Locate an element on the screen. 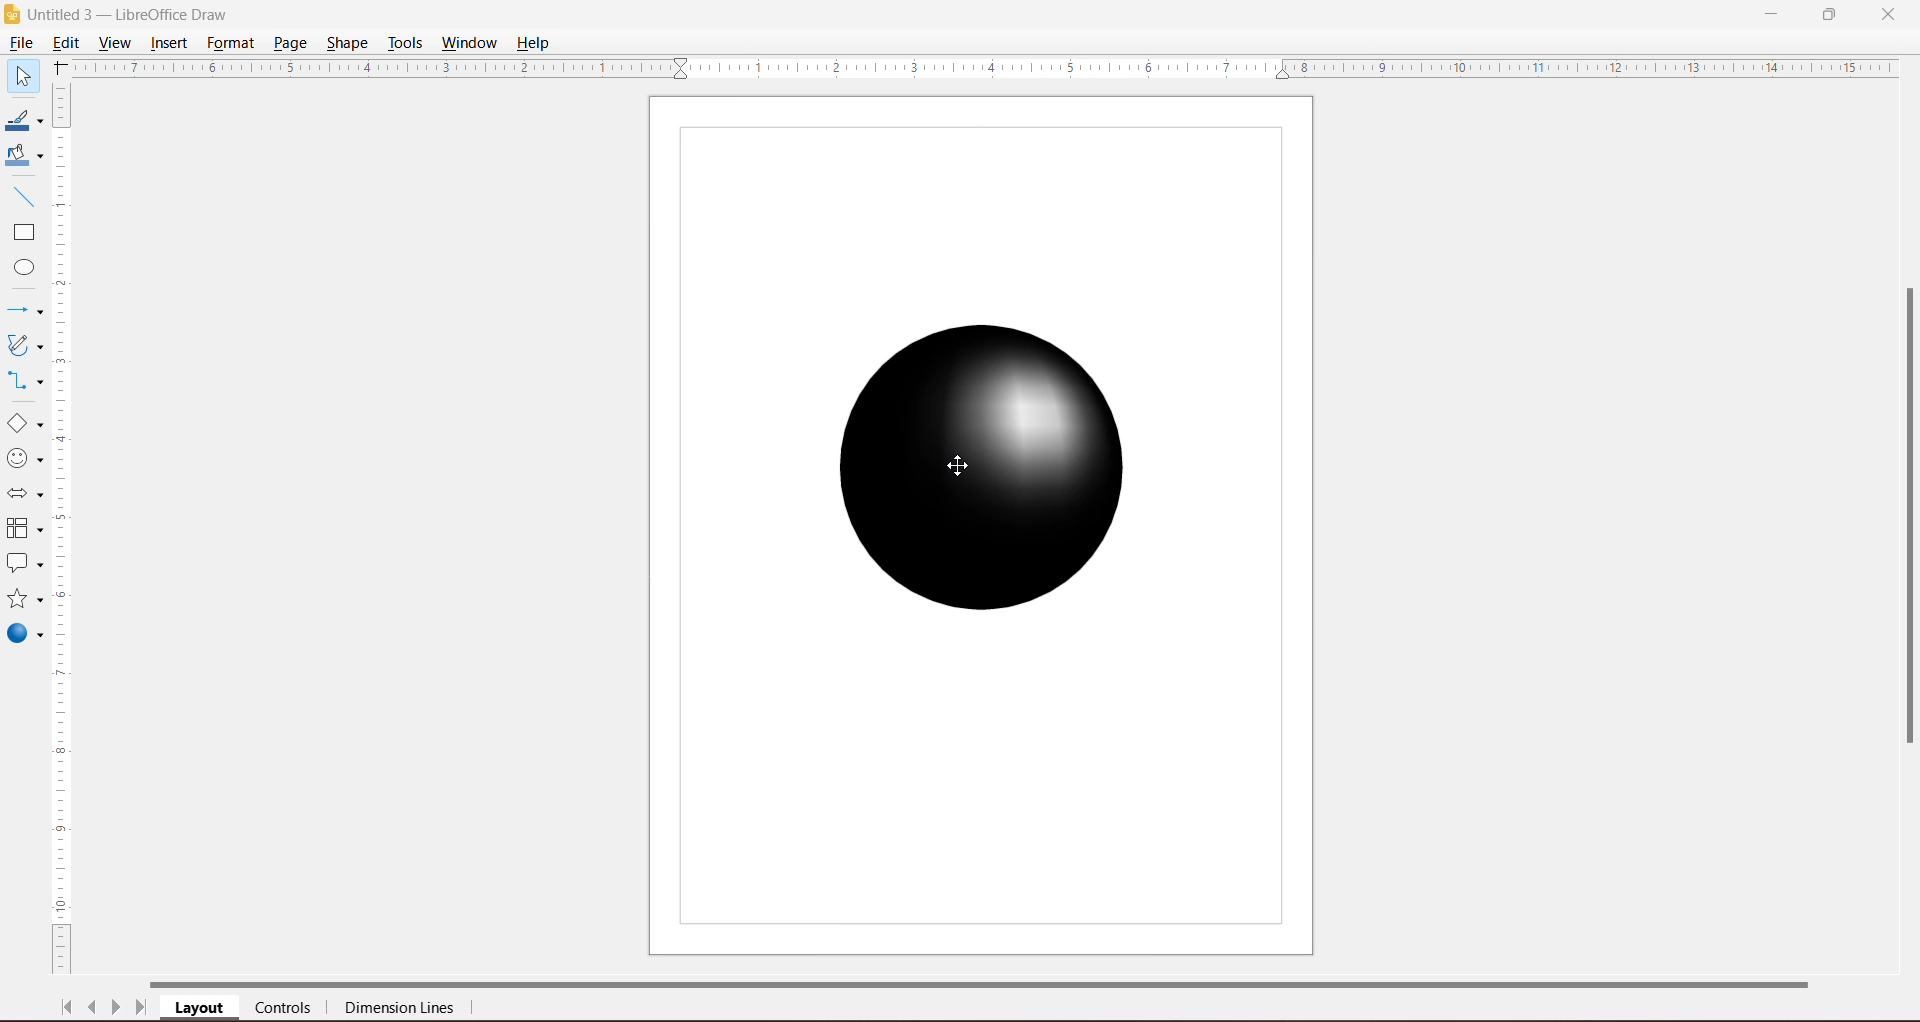 This screenshot has width=1920, height=1022. Symbol Shapes is located at coordinates (24, 459).